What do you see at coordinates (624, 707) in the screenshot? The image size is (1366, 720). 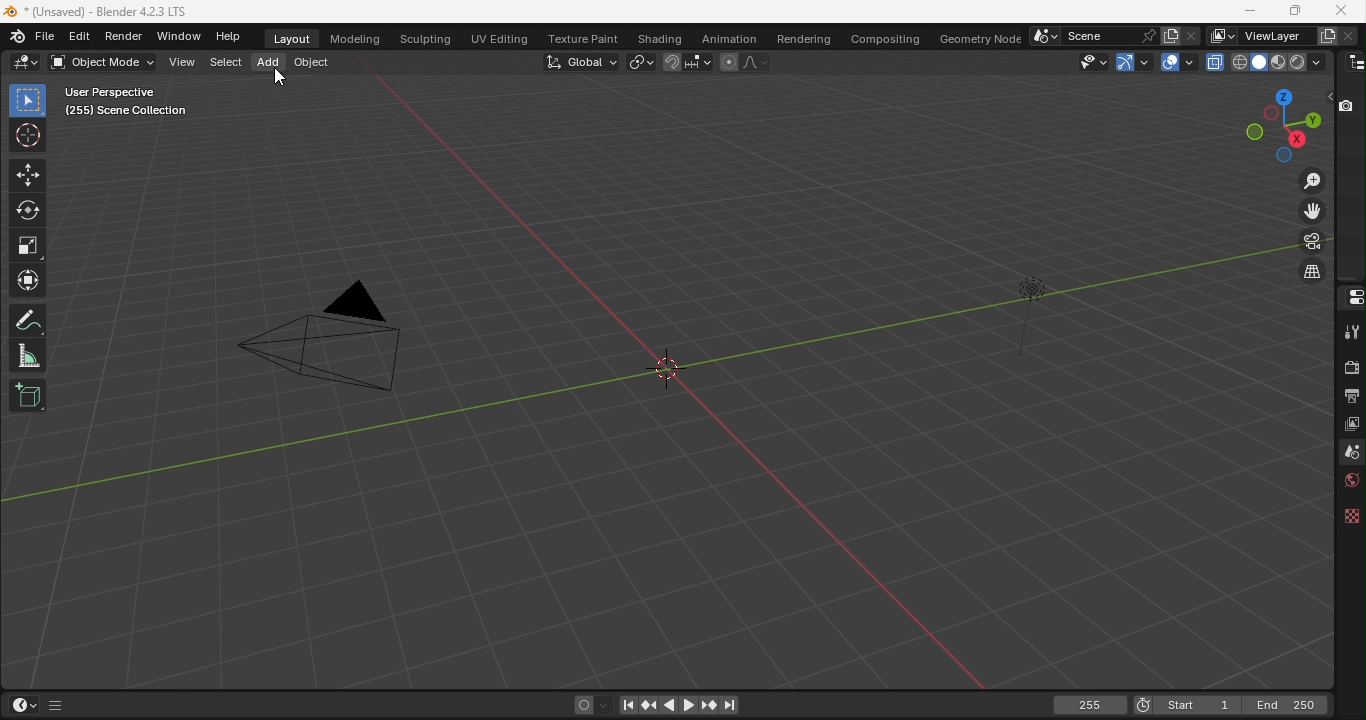 I see `Jump to first/last frame in frame range` at bounding box center [624, 707].